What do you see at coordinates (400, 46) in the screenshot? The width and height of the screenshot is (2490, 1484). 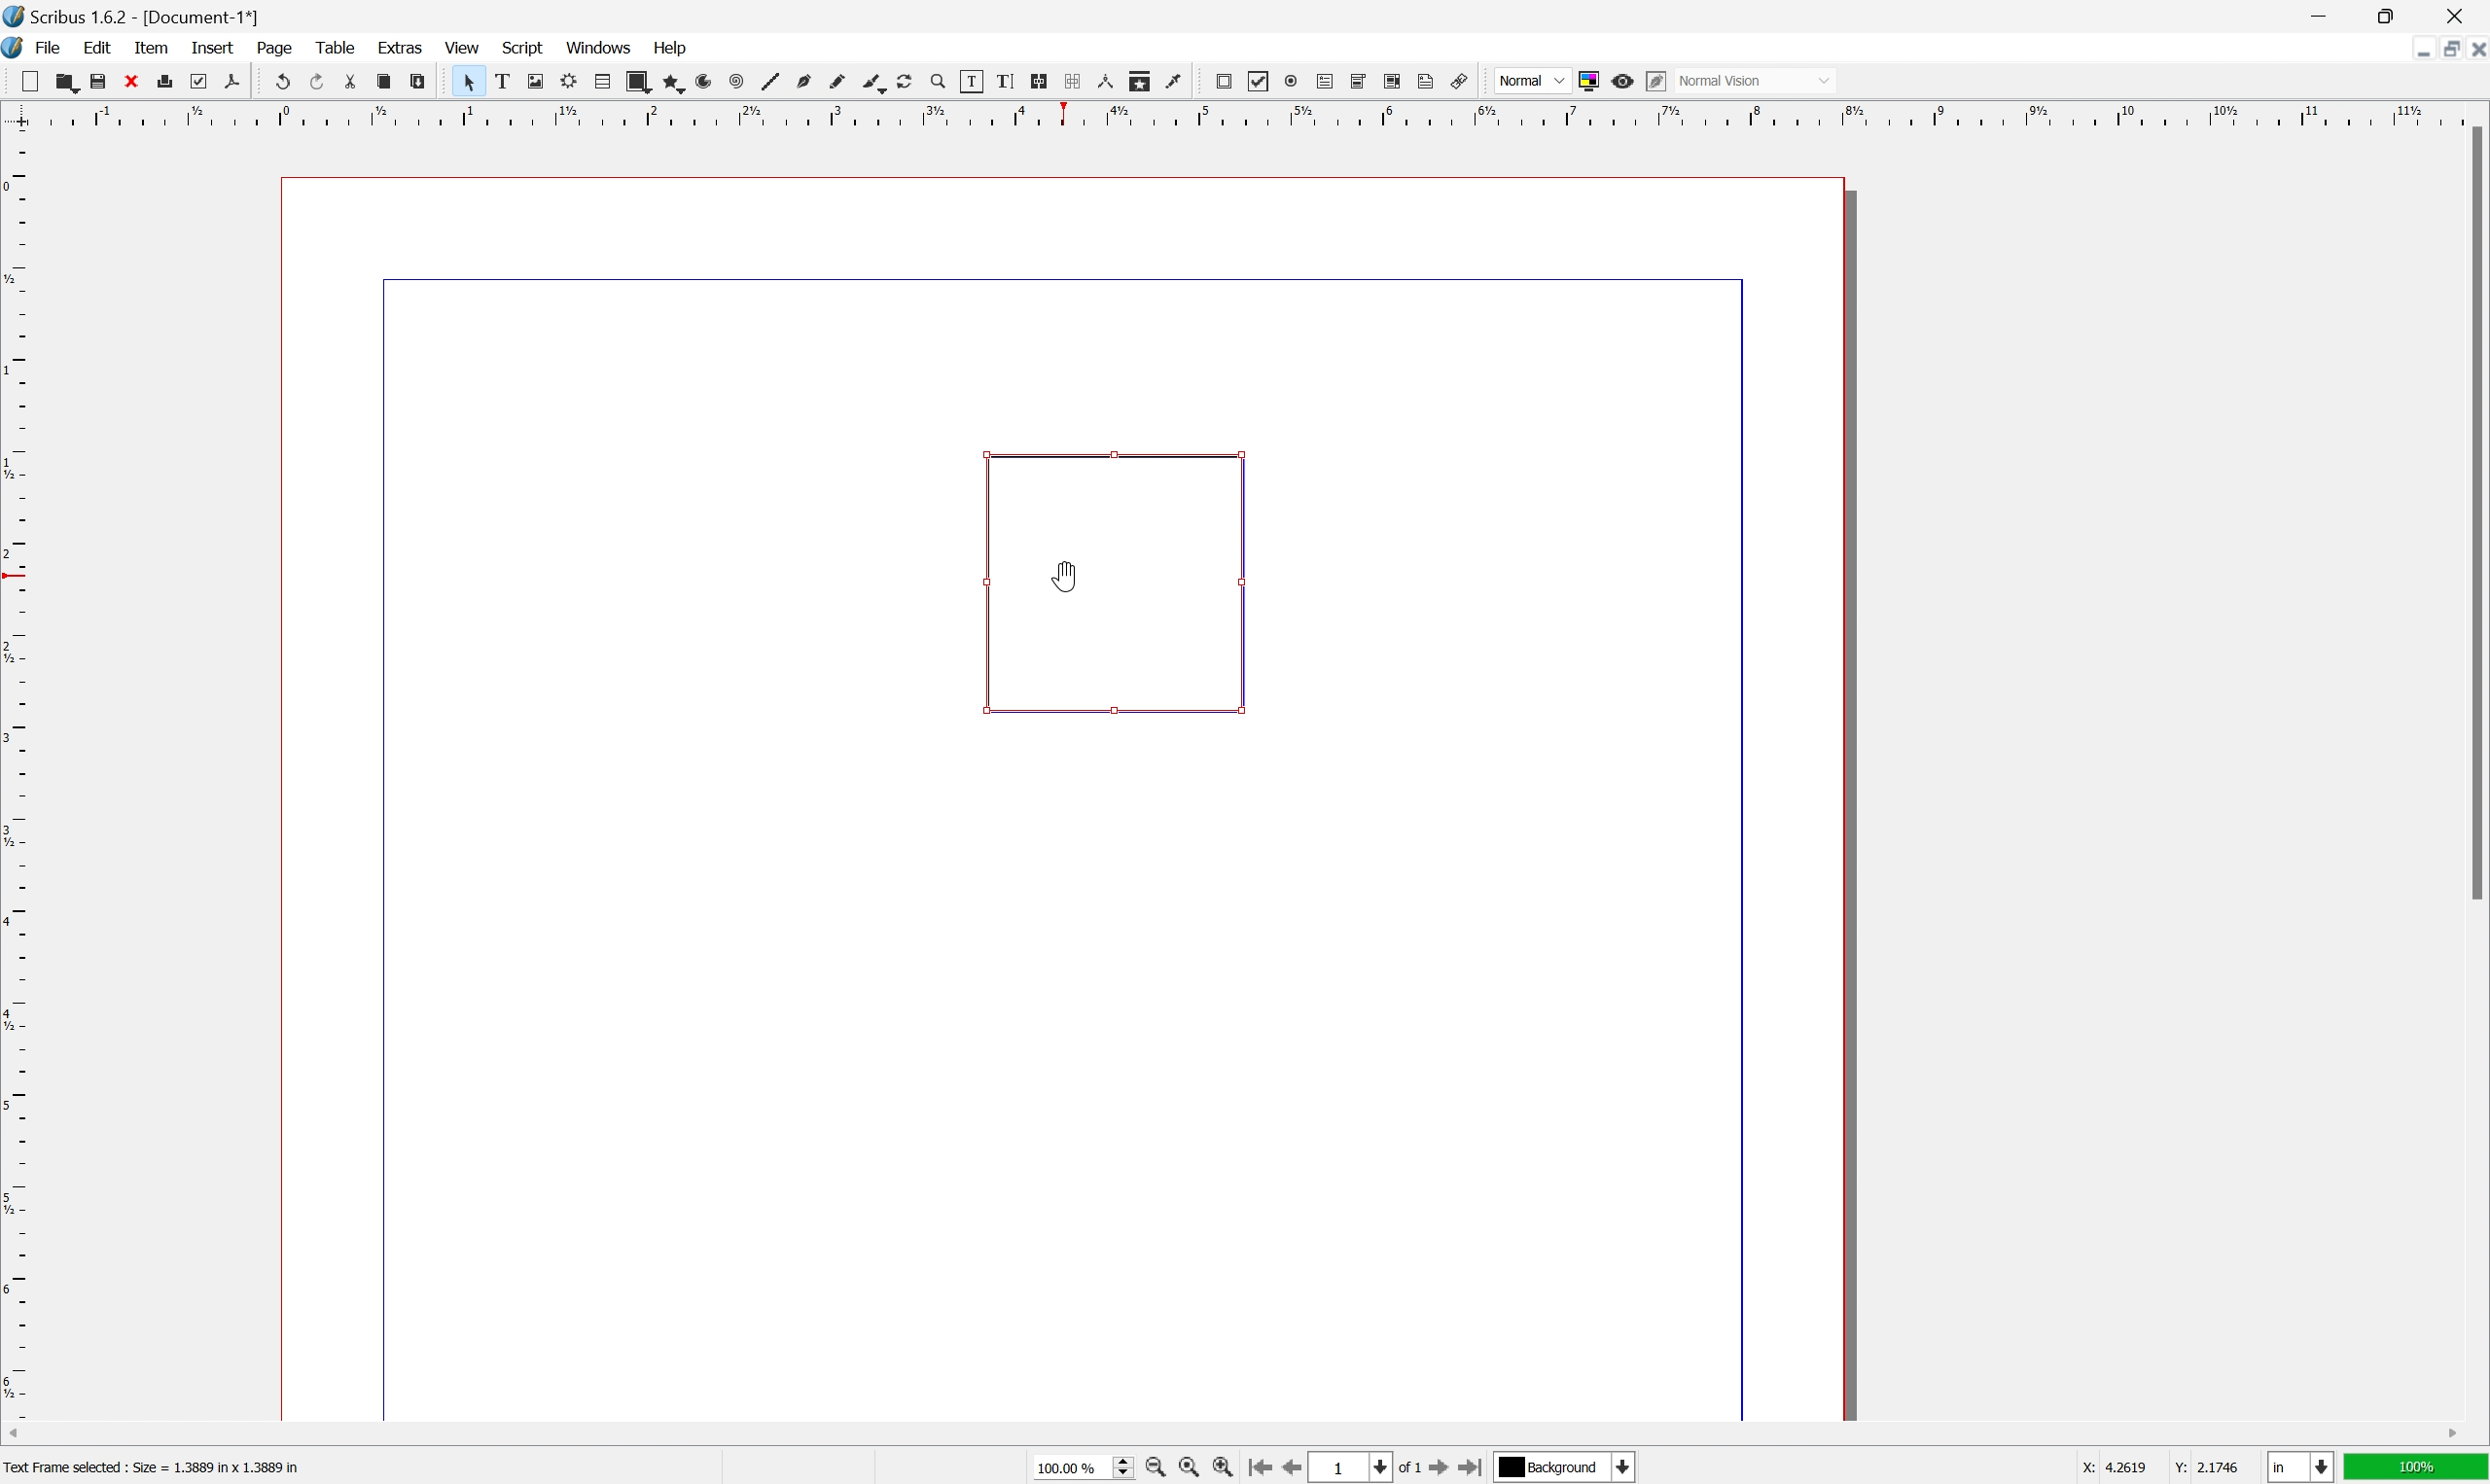 I see `extras` at bounding box center [400, 46].